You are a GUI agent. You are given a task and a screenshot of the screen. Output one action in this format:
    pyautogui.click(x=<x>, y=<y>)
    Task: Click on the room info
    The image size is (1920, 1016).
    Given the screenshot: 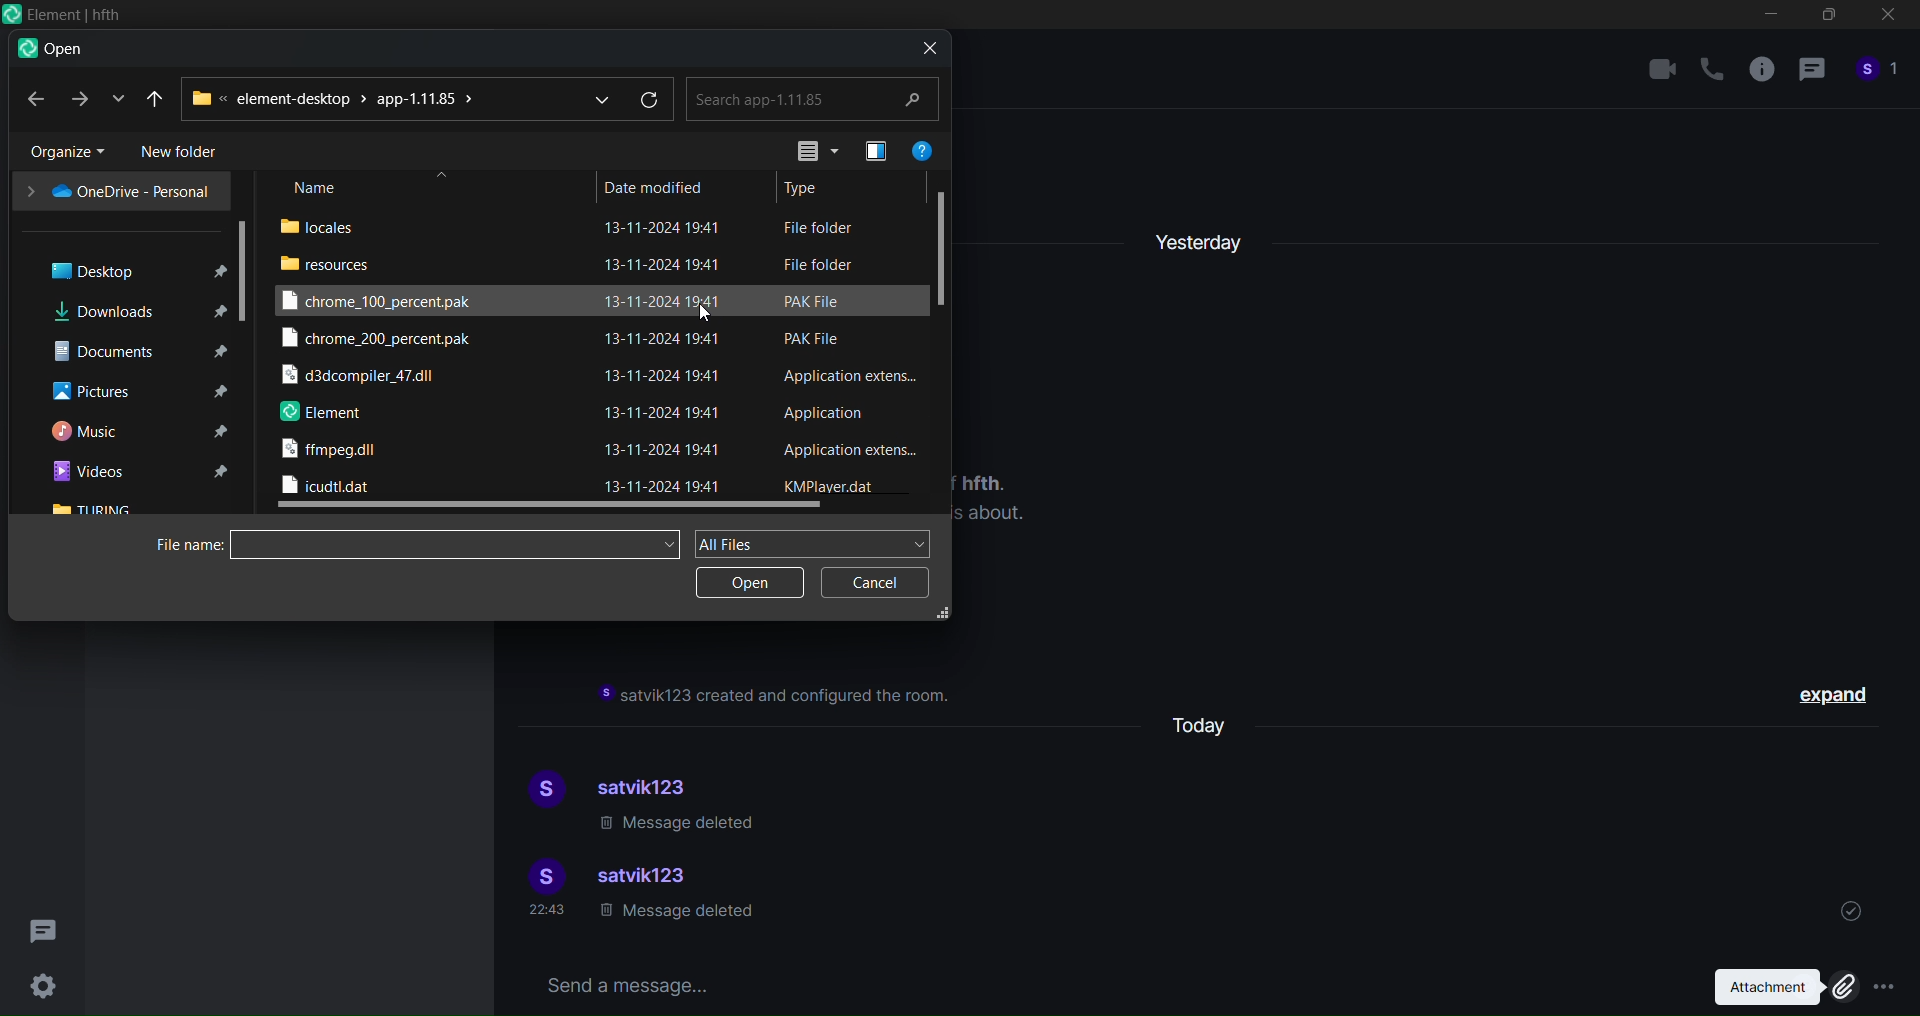 What is the action you would take?
    pyautogui.click(x=1758, y=74)
    